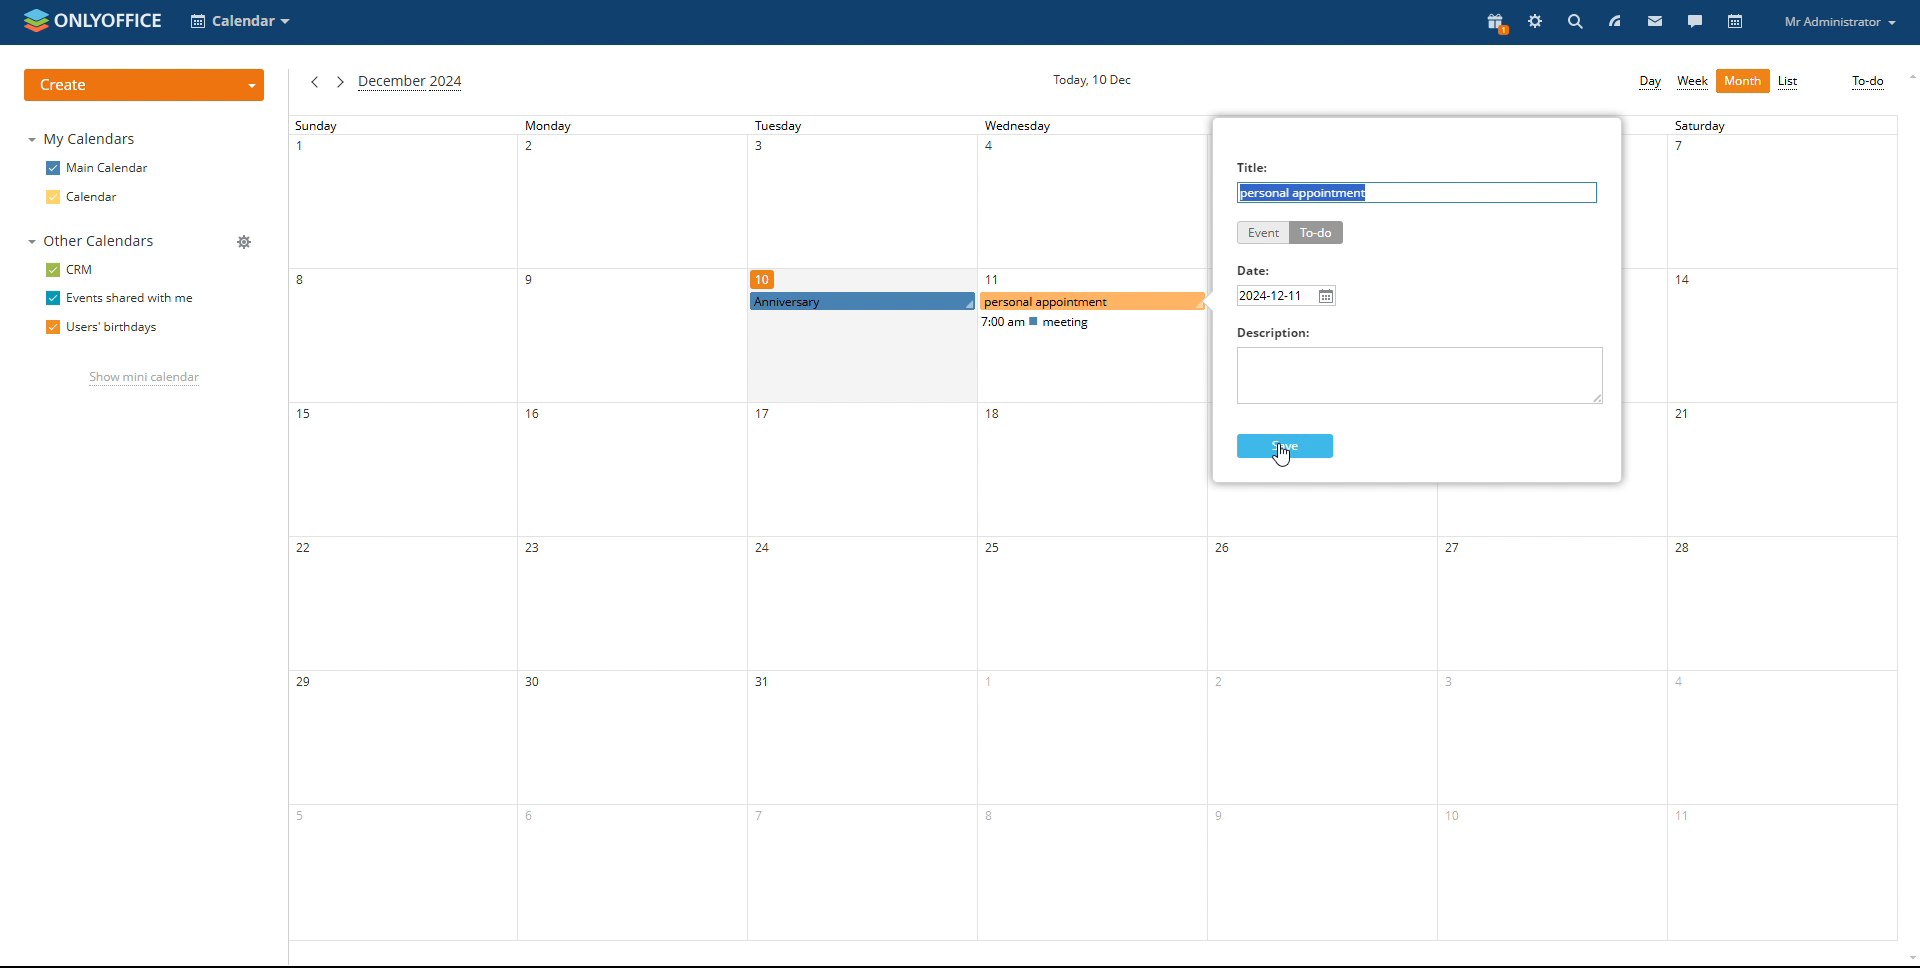 The height and width of the screenshot is (968, 1920). I want to click on profile, so click(1842, 22).